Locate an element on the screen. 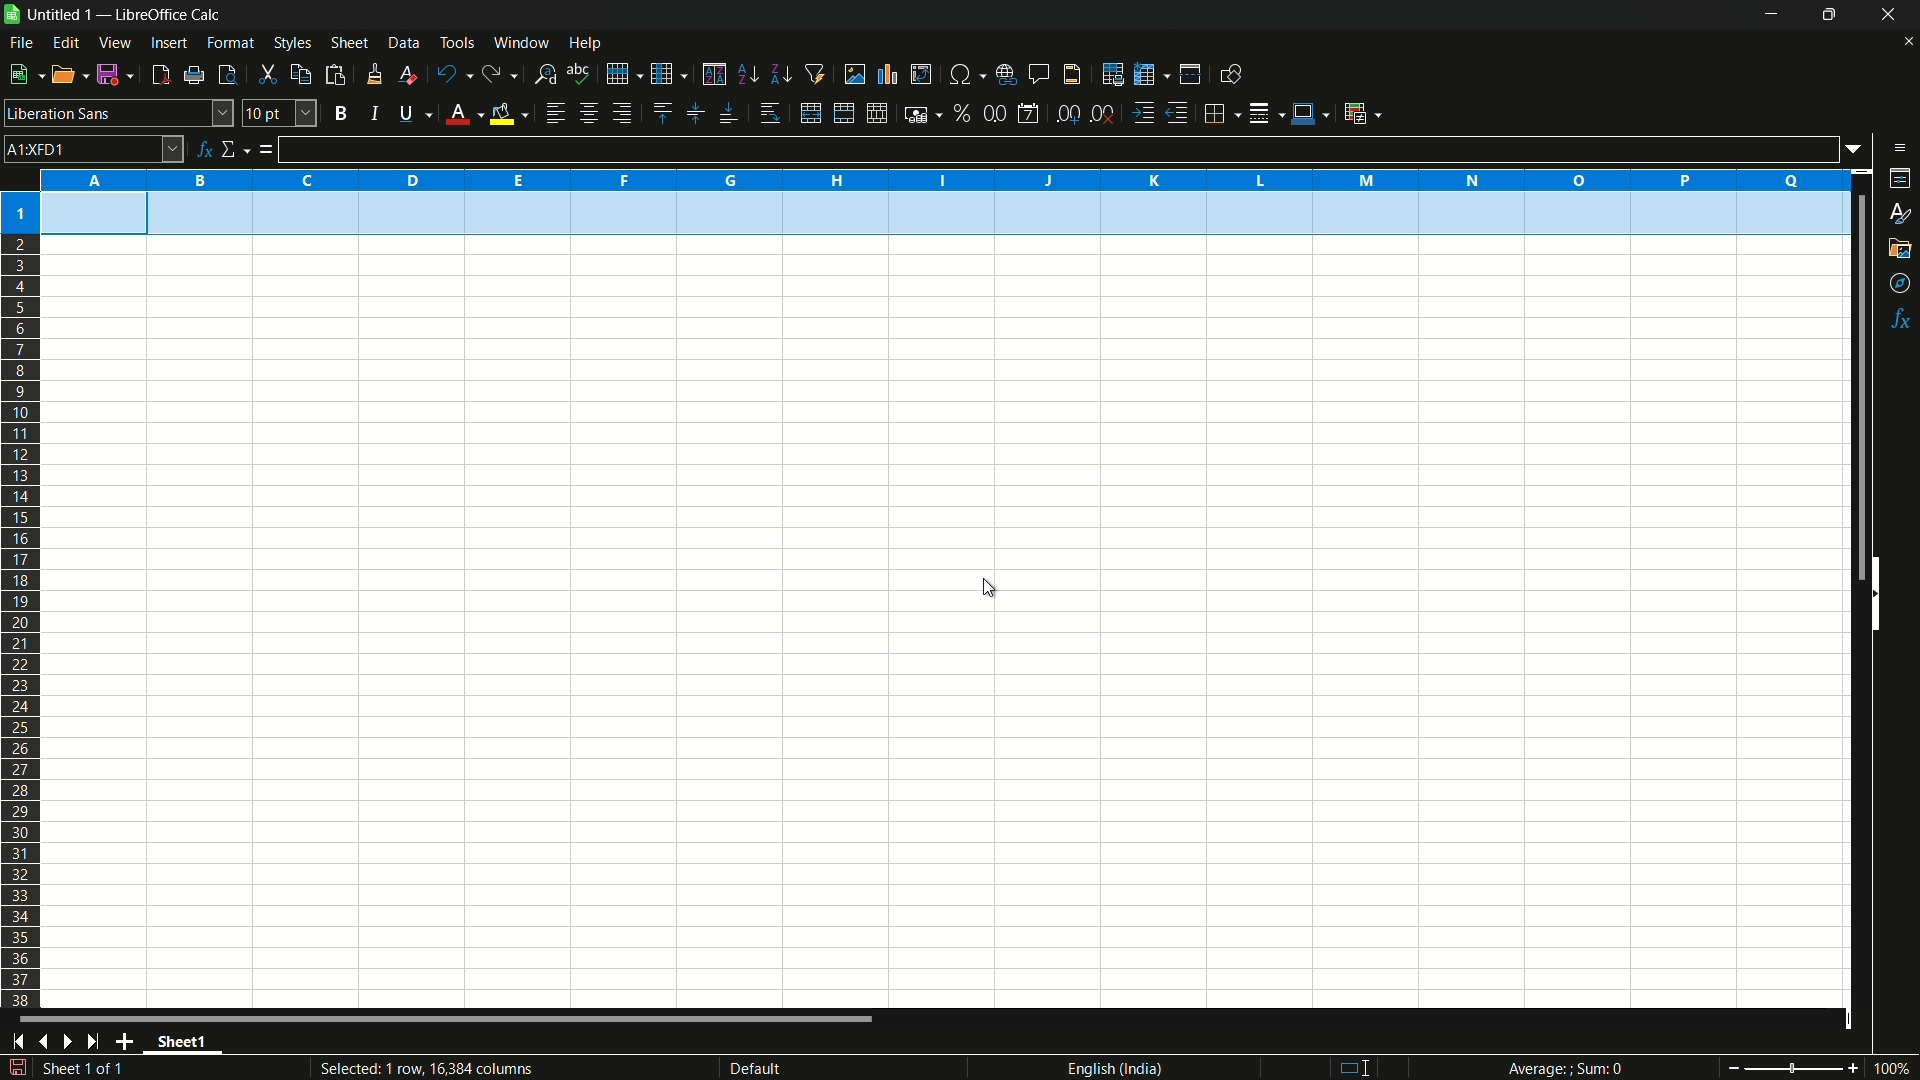 The height and width of the screenshot is (1080, 1920). cell name is located at coordinates (94, 148).